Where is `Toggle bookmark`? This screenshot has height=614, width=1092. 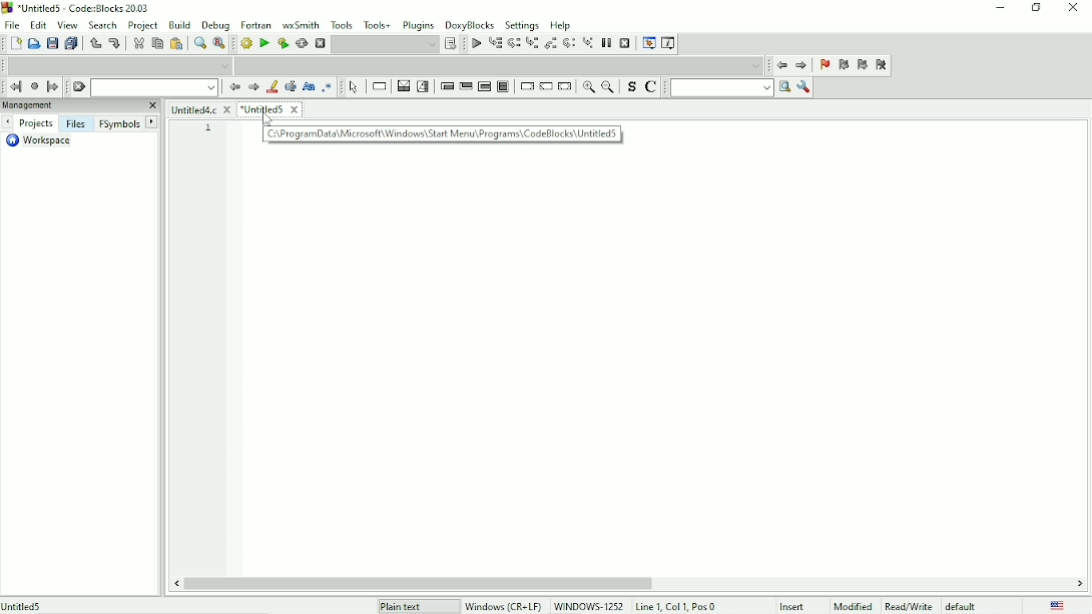
Toggle bookmark is located at coordinates (823, 66).